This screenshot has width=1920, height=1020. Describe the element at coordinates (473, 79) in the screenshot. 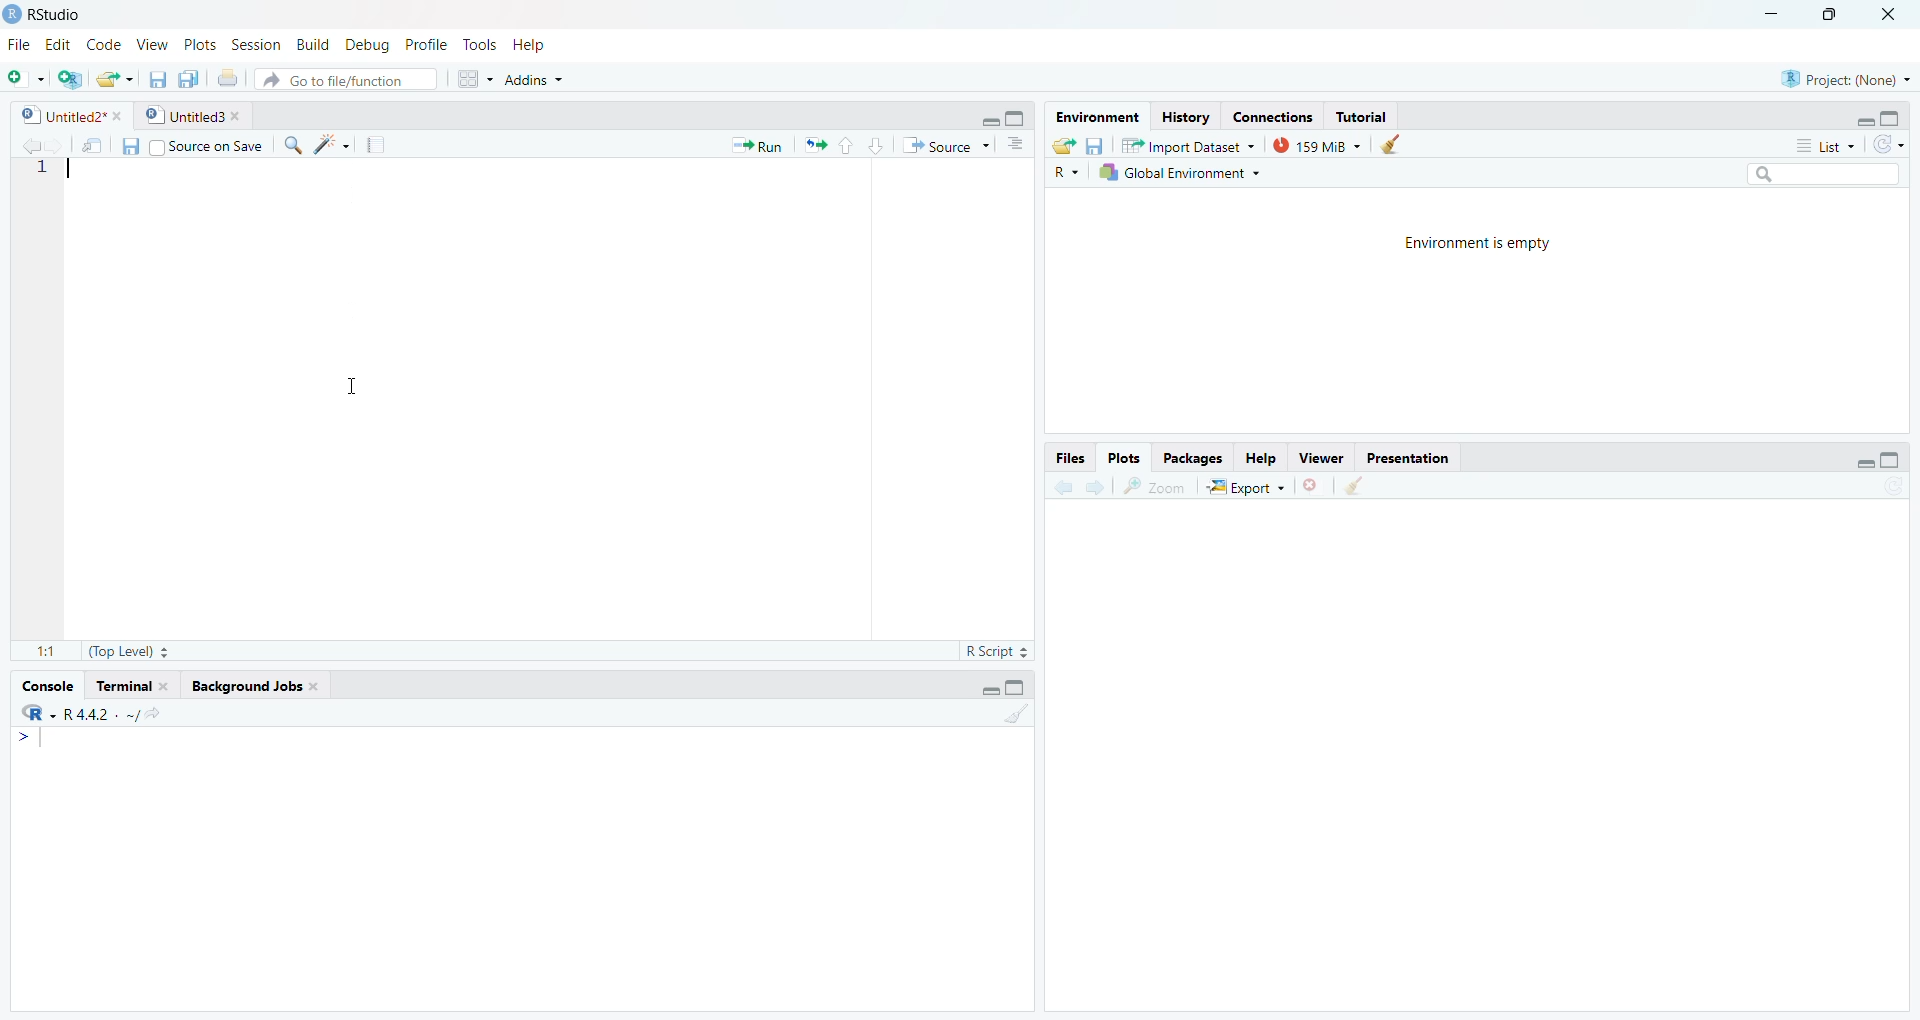

I see `Workspace panes` at that location.